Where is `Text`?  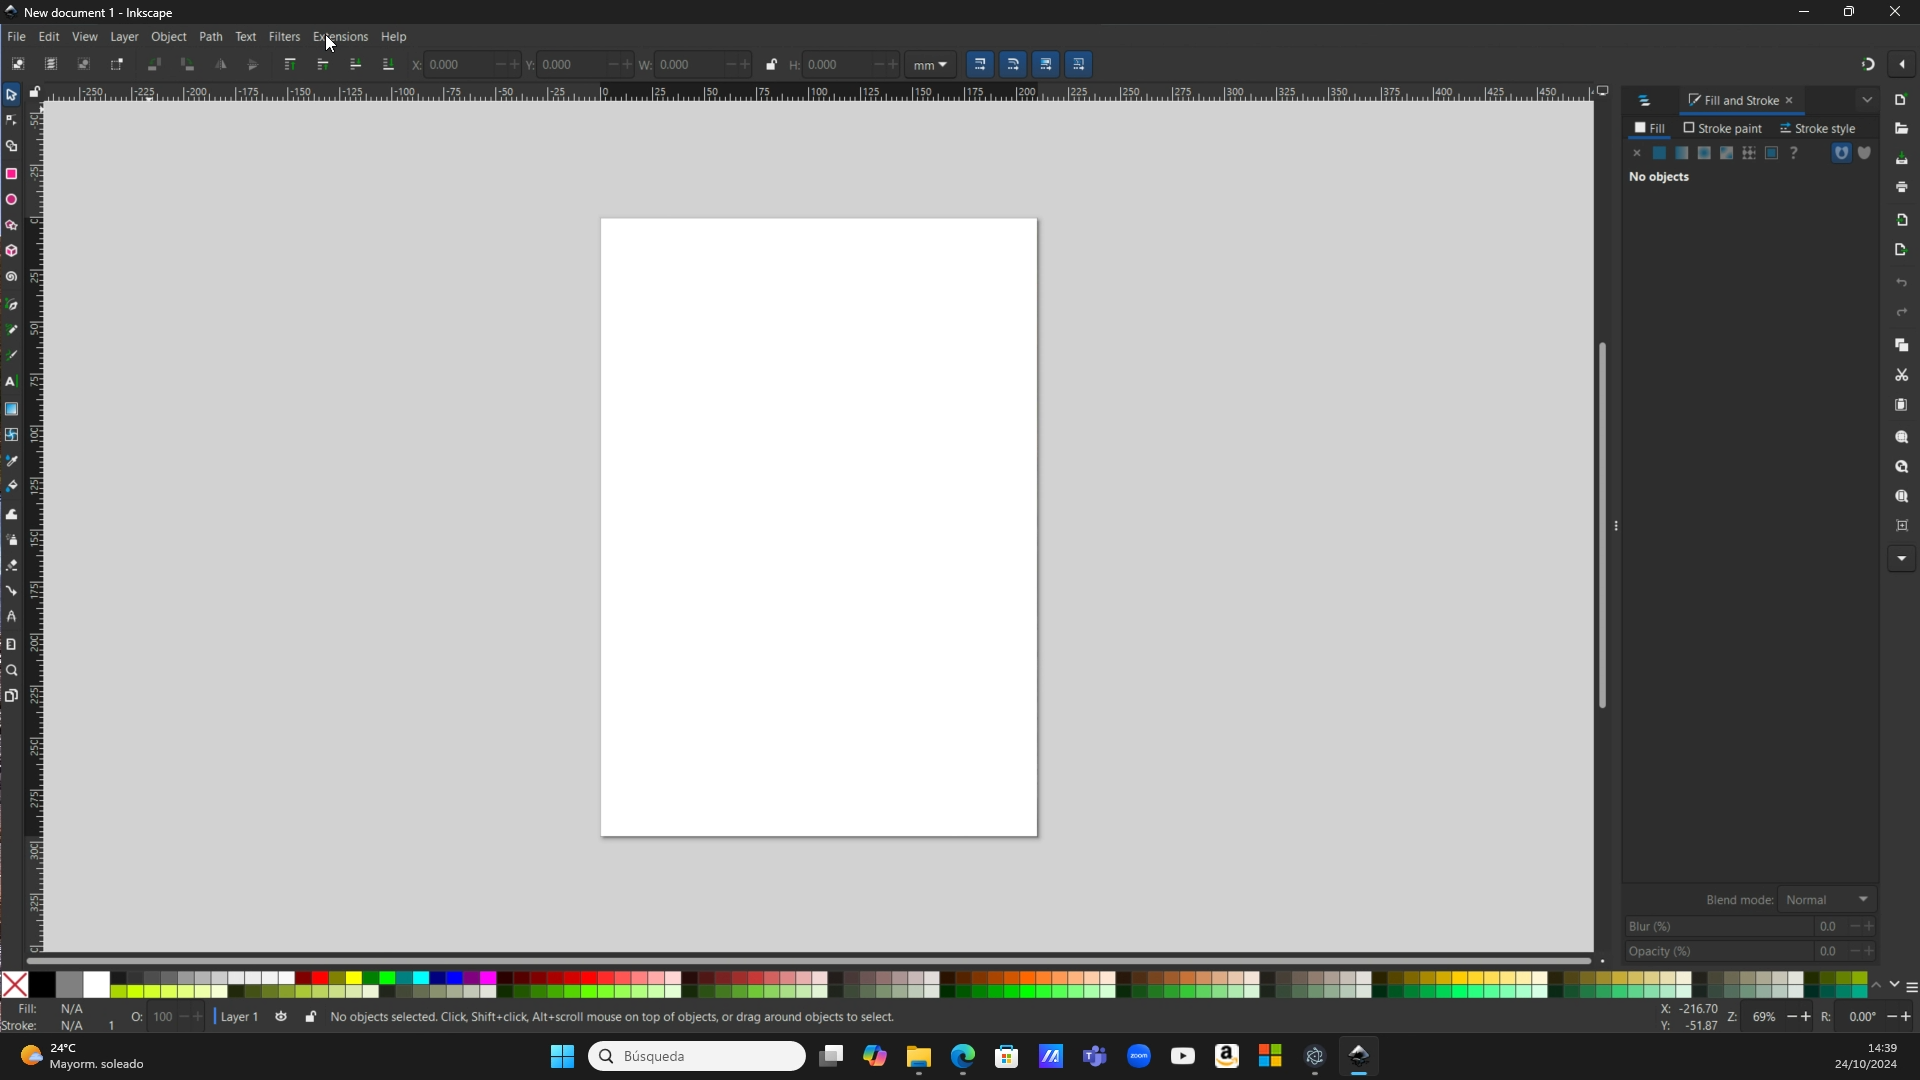 Text is located at coordinates (247, 35).